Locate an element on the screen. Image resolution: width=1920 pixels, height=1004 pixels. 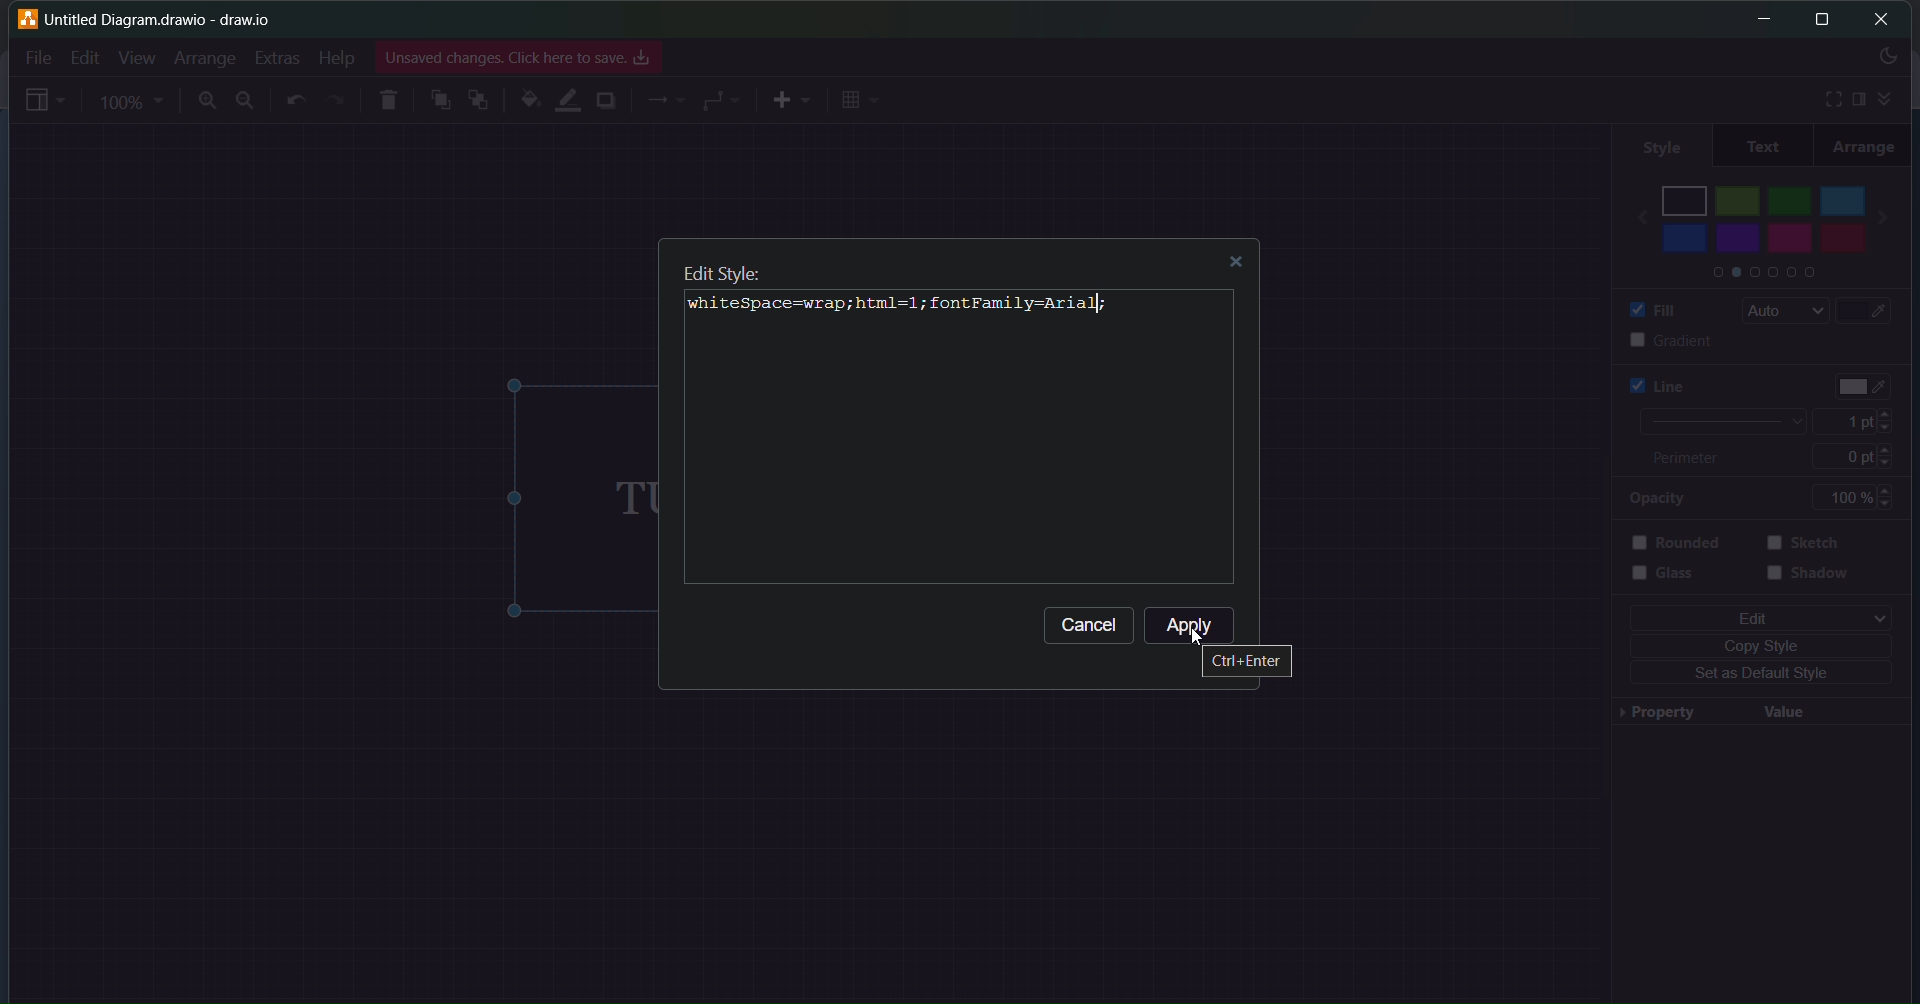
purple is located at coordinates (1741, 238).